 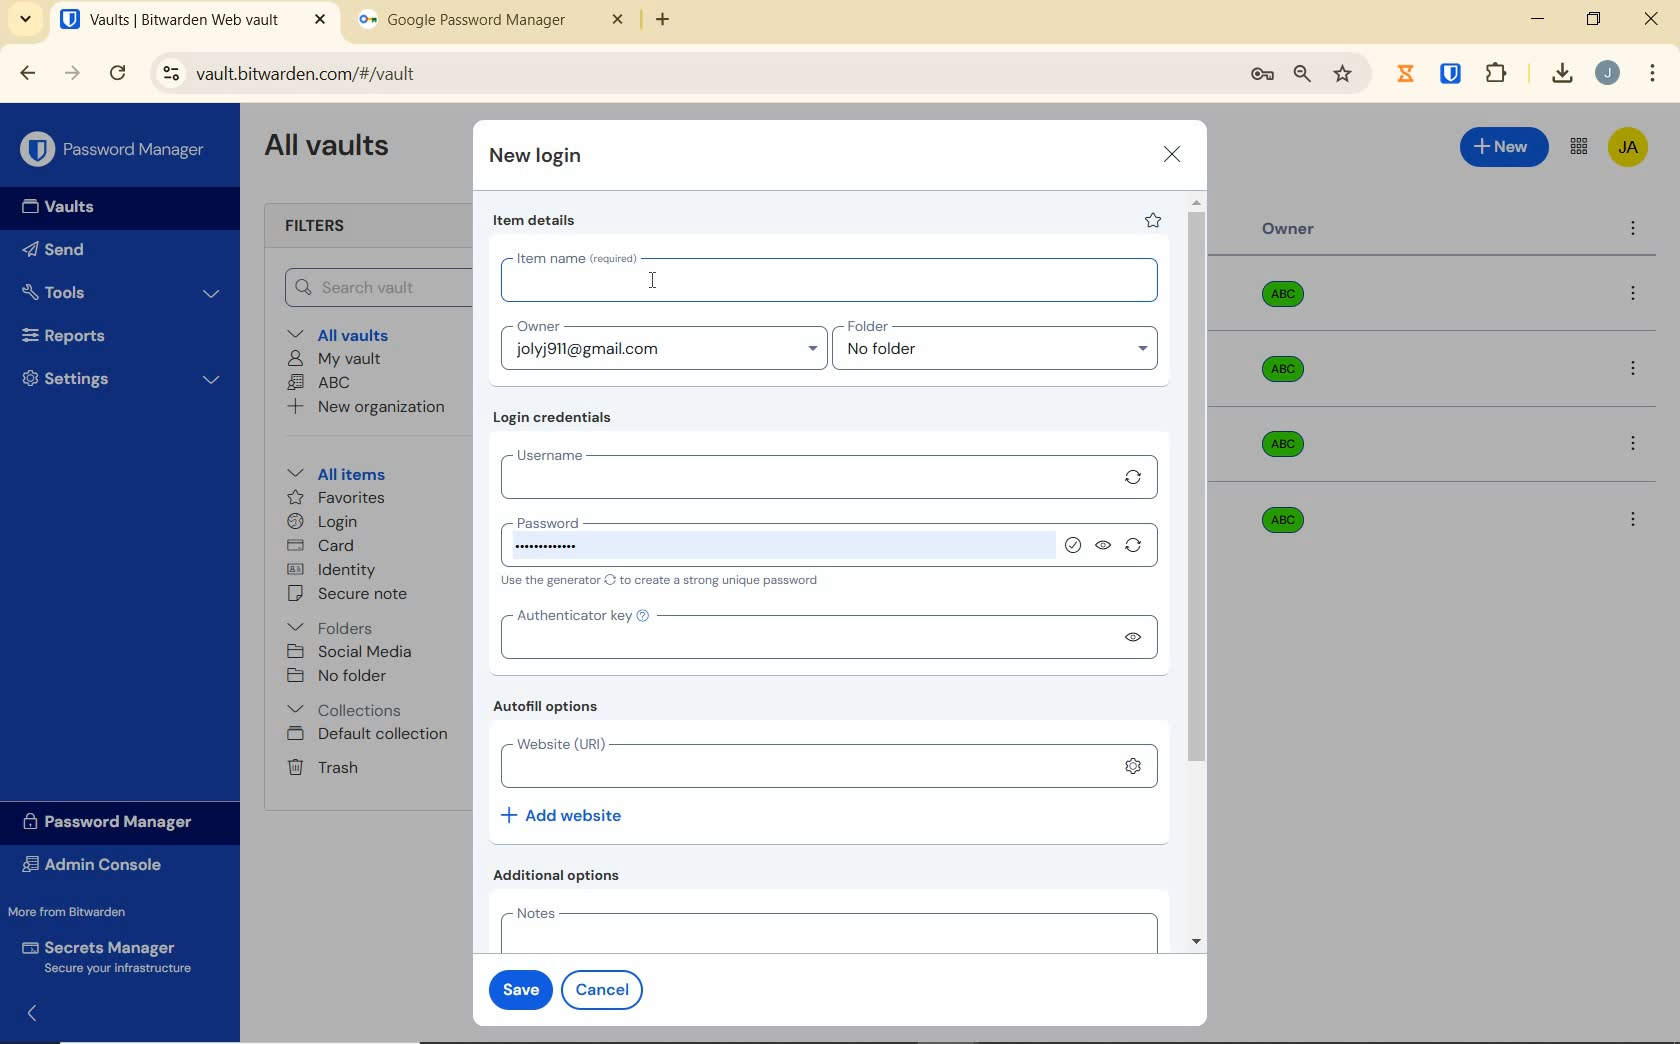 What do you see at coordinates (824, 277) in the screenshot?
I see `Item name` at bounding box center [824, 277].